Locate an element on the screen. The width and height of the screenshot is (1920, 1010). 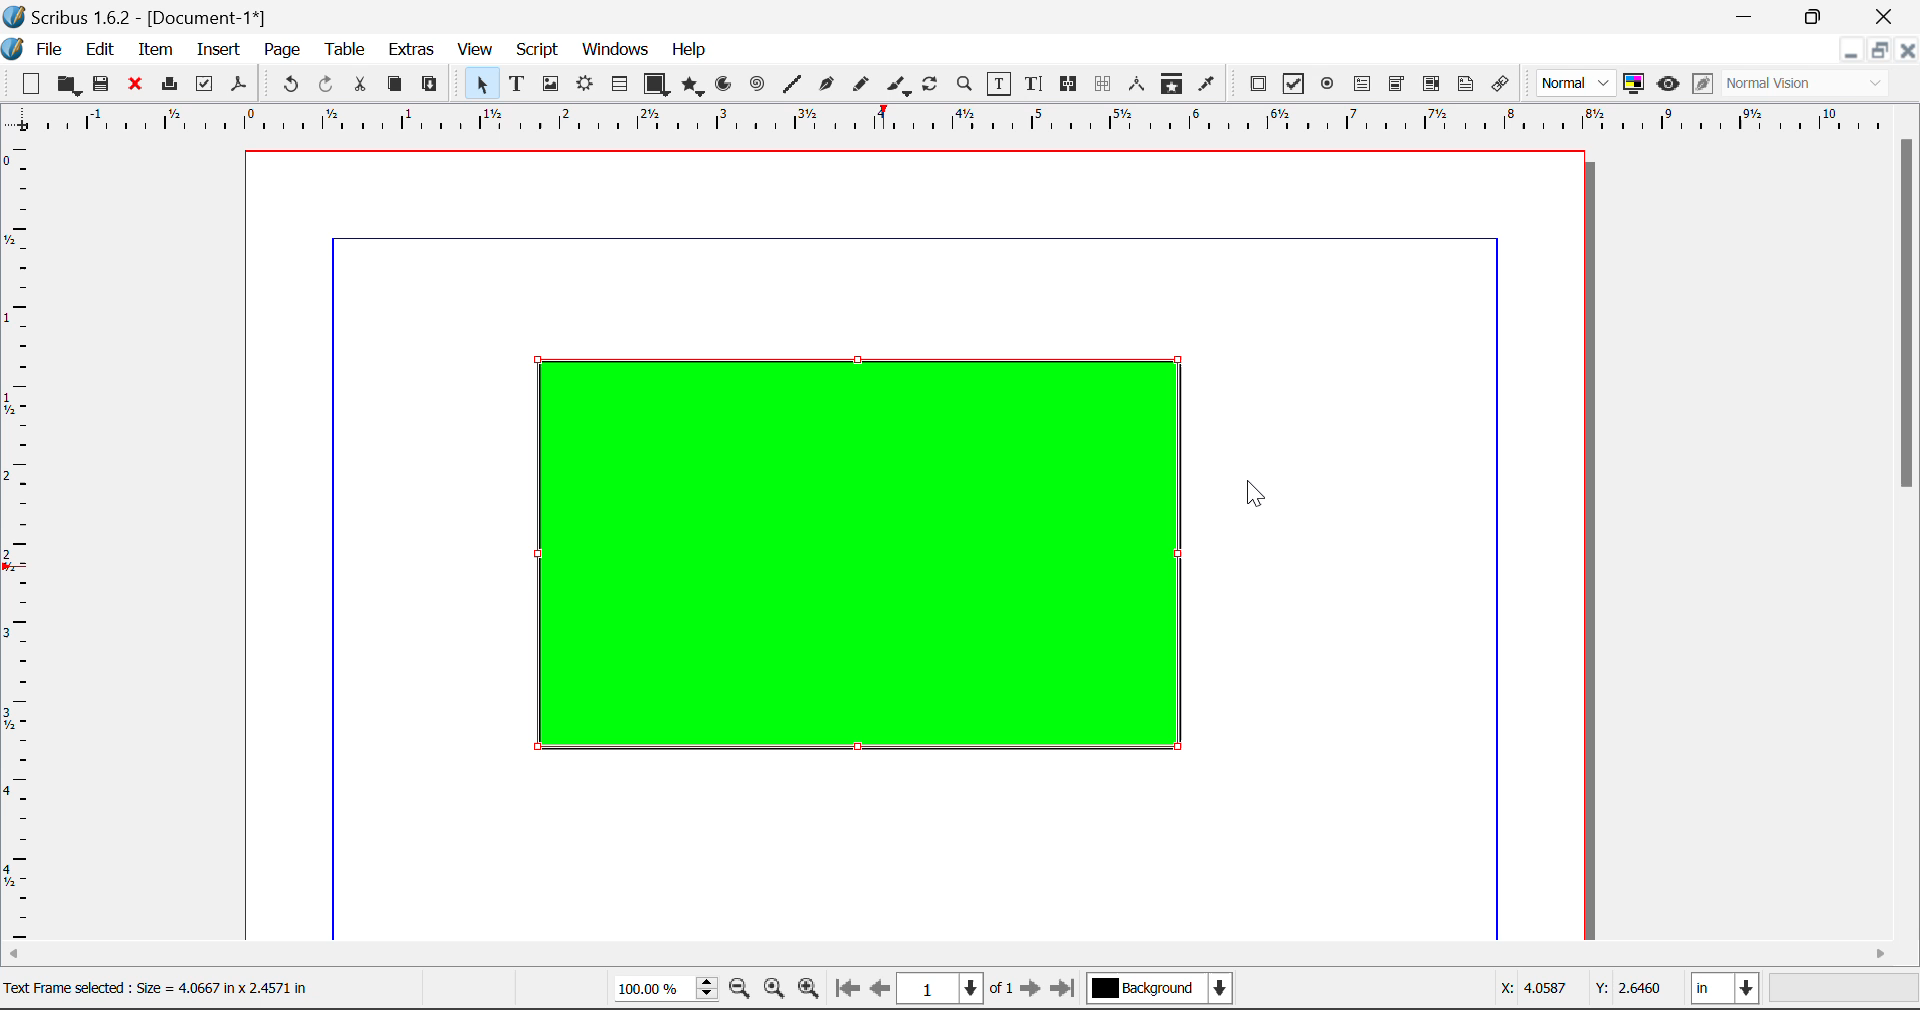
First Page is located at coordinates (847, 991).